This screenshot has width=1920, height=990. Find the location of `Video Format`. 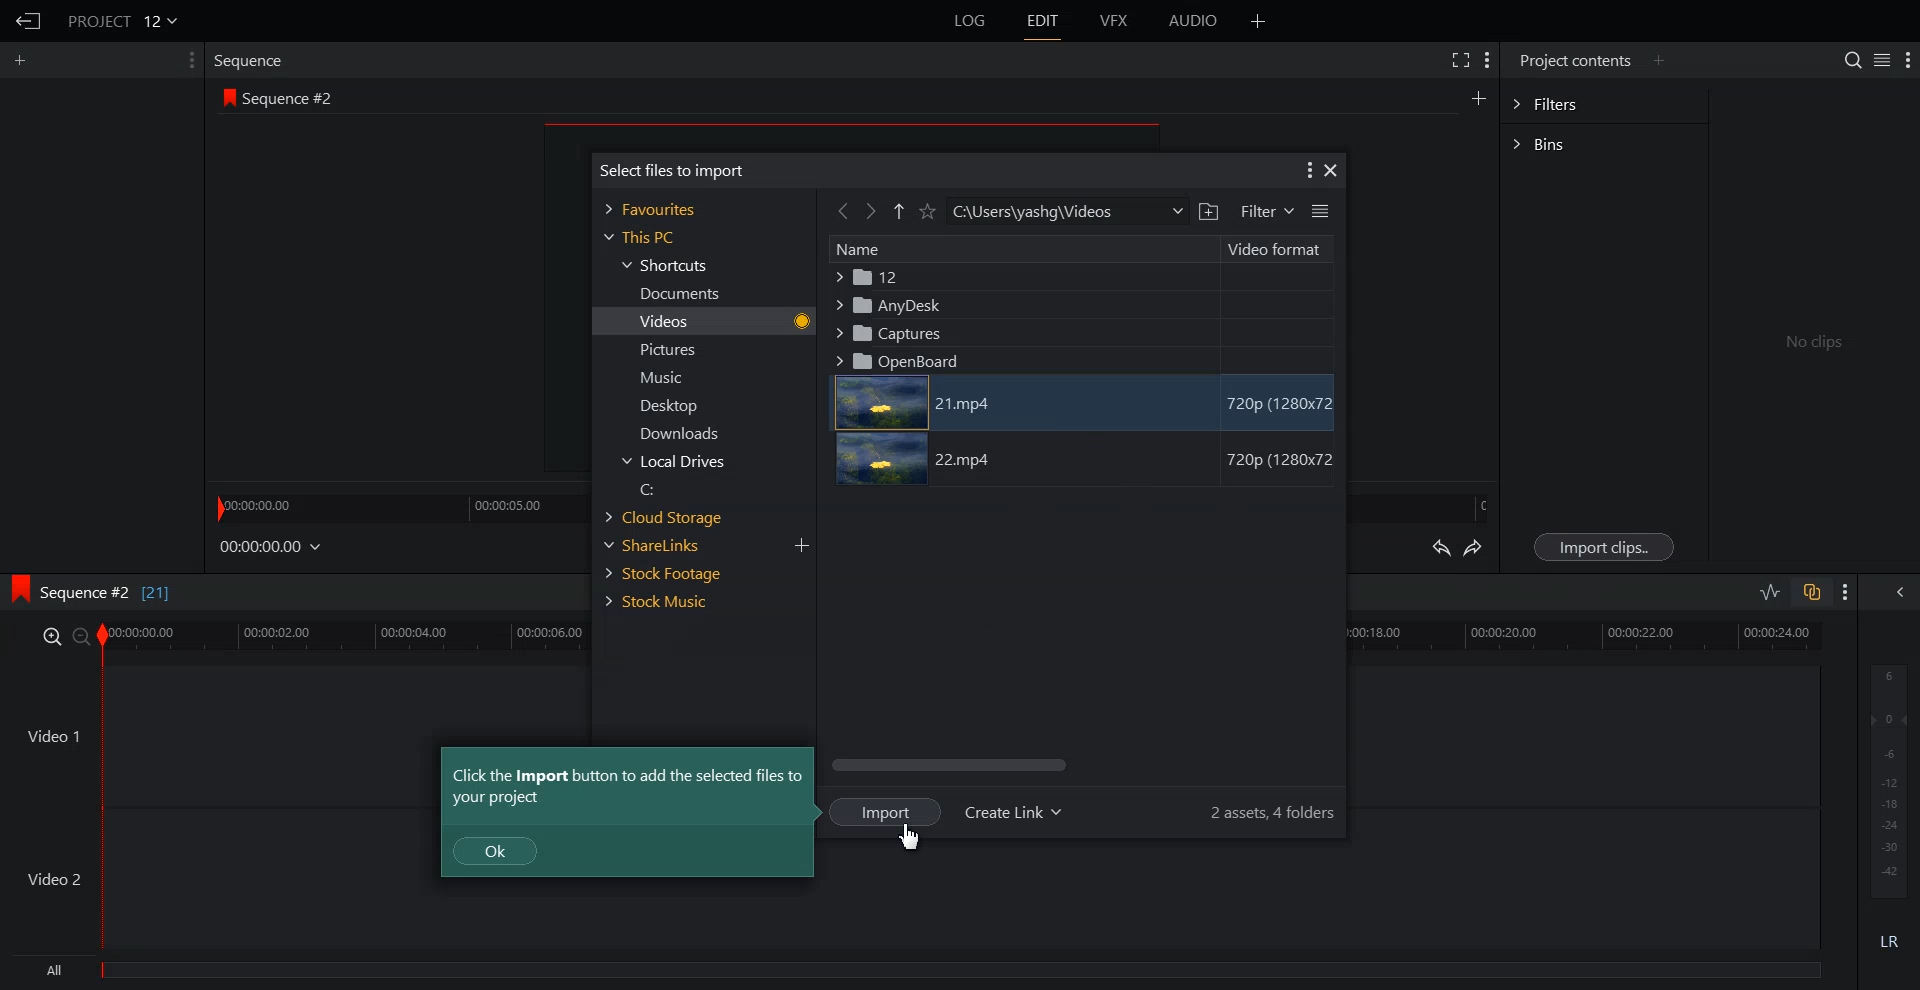

Video Format is located at coordinates (1278, 250).